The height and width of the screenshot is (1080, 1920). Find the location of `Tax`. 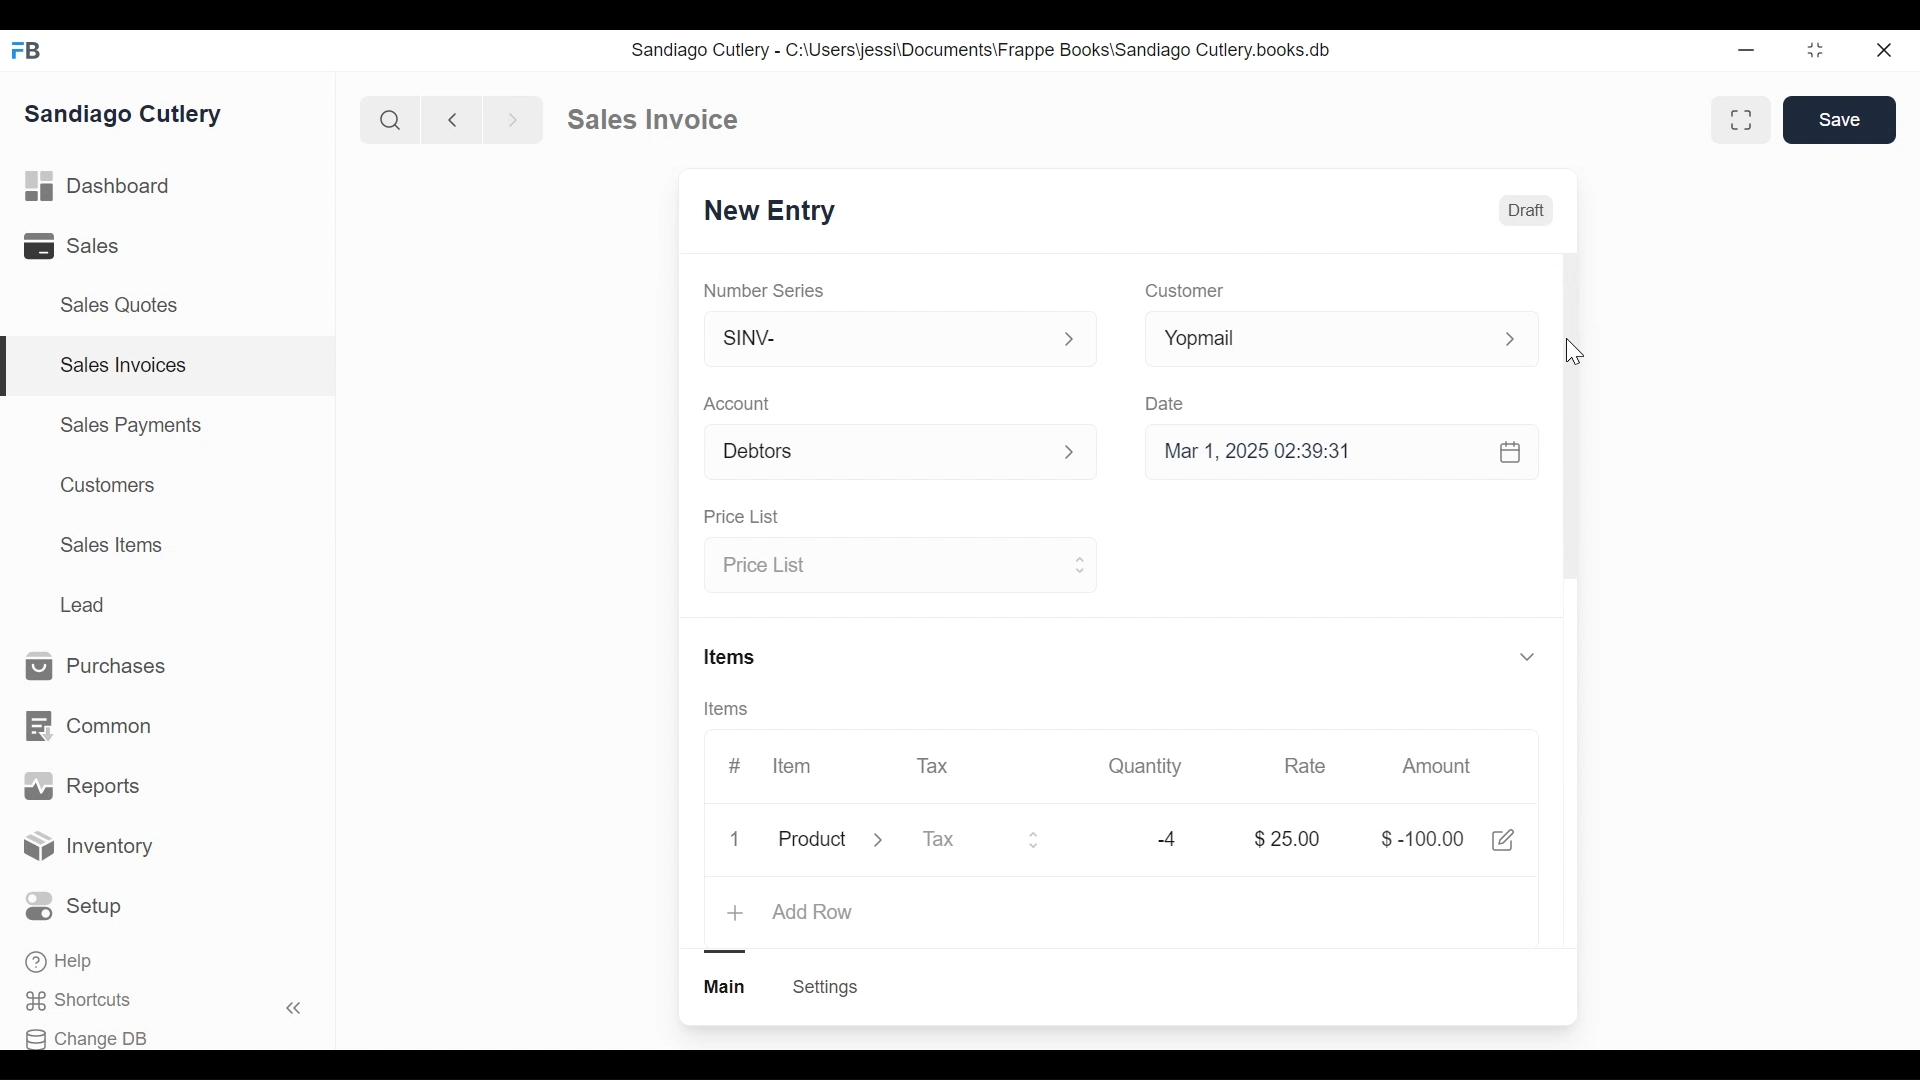

Tax is located at coordinates (931, 767).